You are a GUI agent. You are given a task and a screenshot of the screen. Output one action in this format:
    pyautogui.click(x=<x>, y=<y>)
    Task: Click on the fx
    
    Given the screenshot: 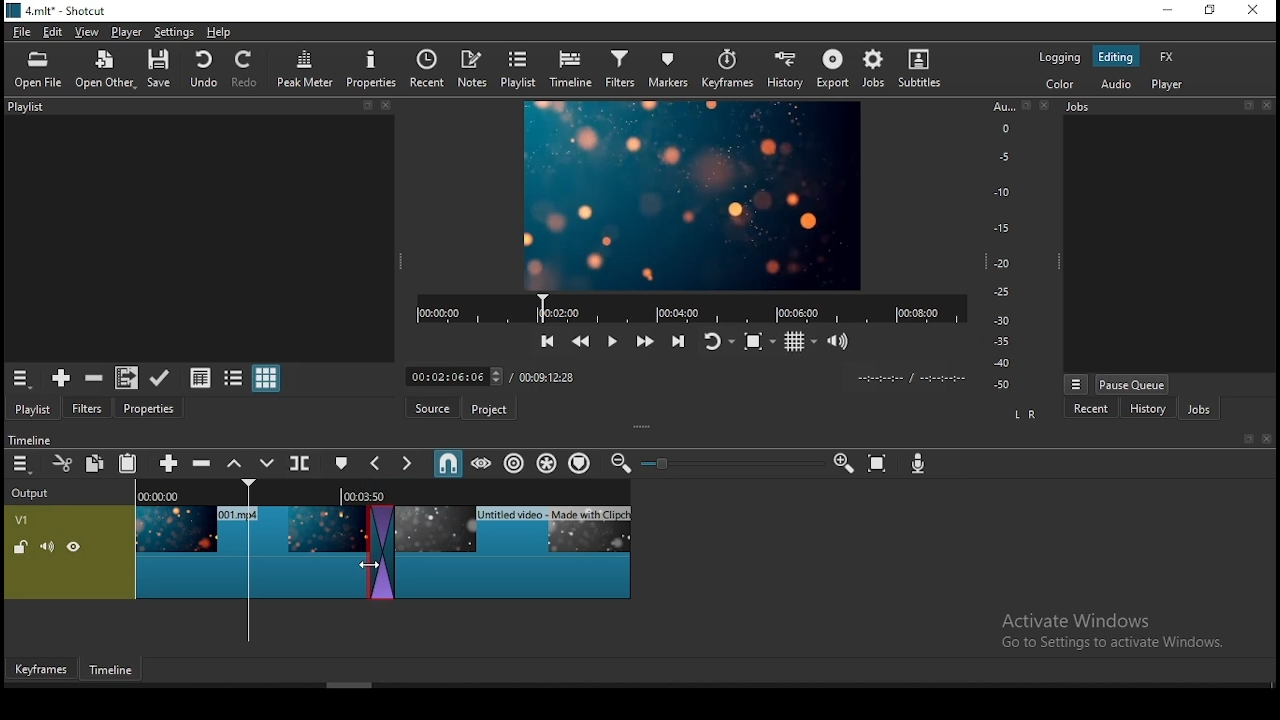 What is the action you would take?
    pyautogui.click(x=1167, y=57)
    